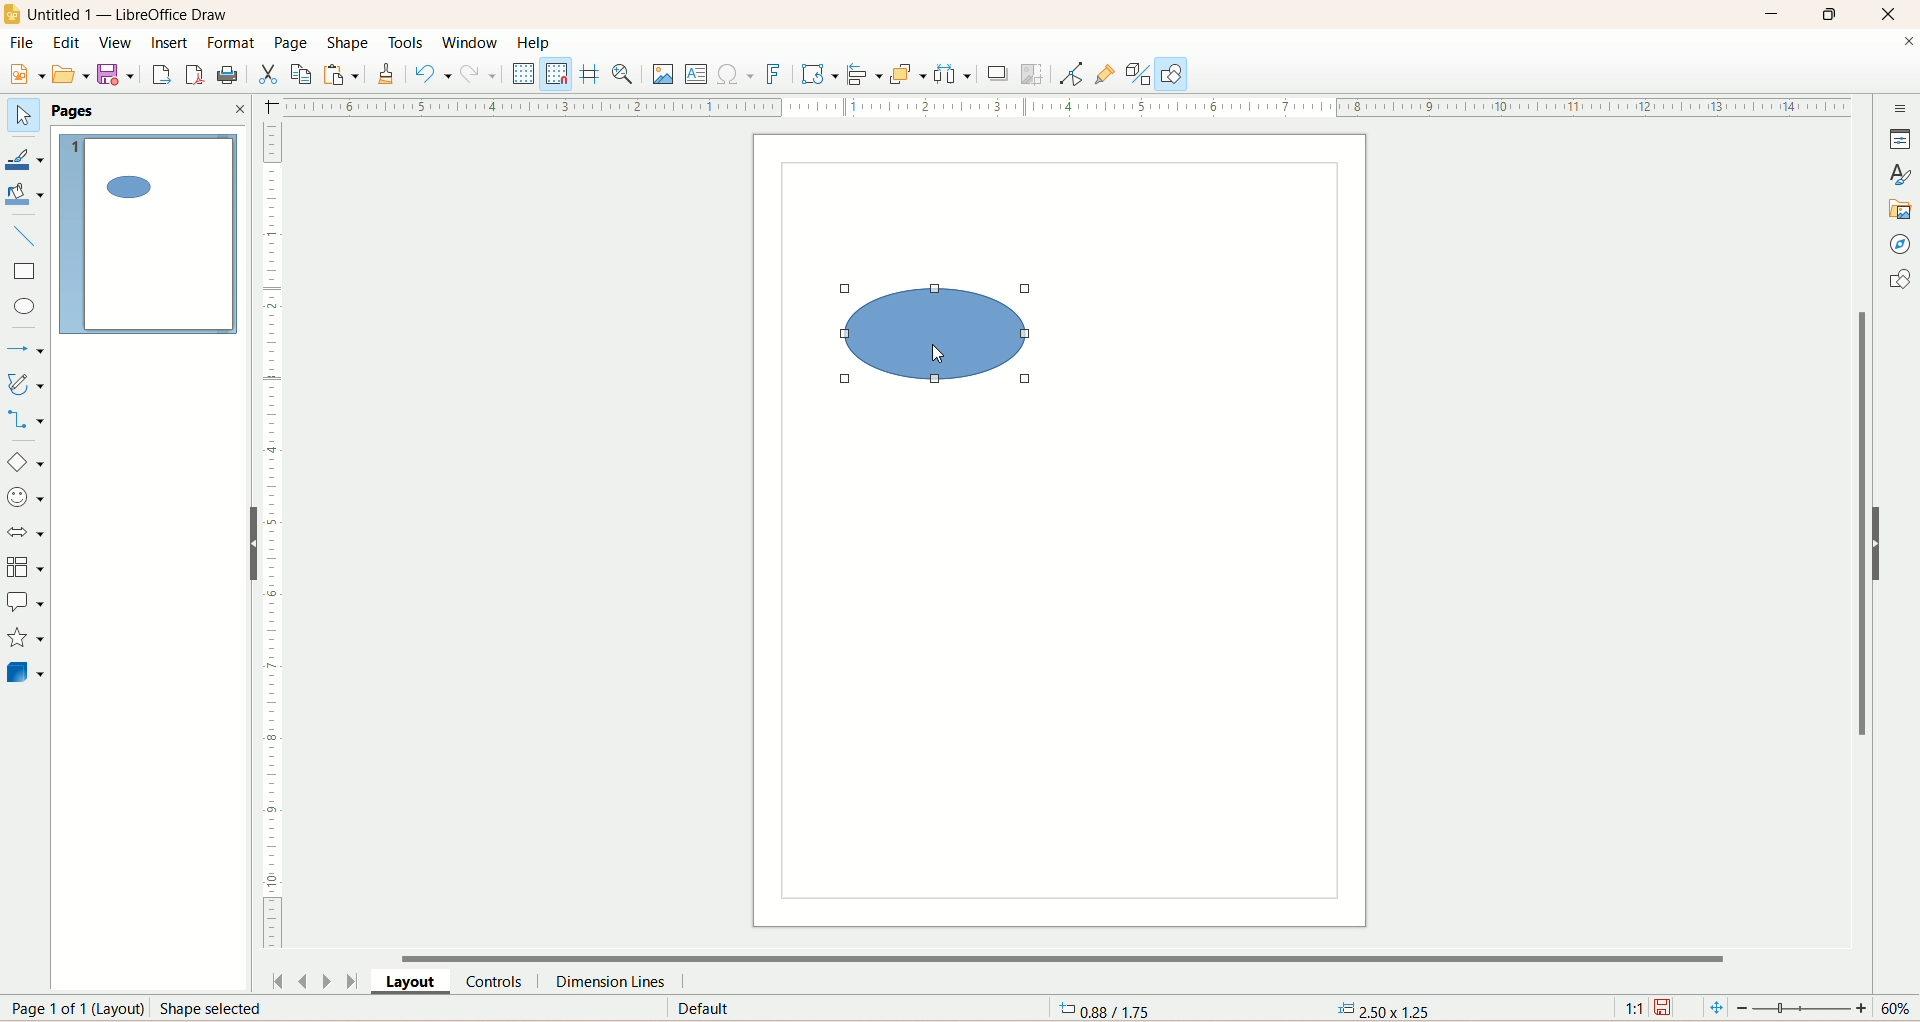 The height and width of the screenshot is (1022, 1920). I want to click on snap to grid, so click(561, 76).